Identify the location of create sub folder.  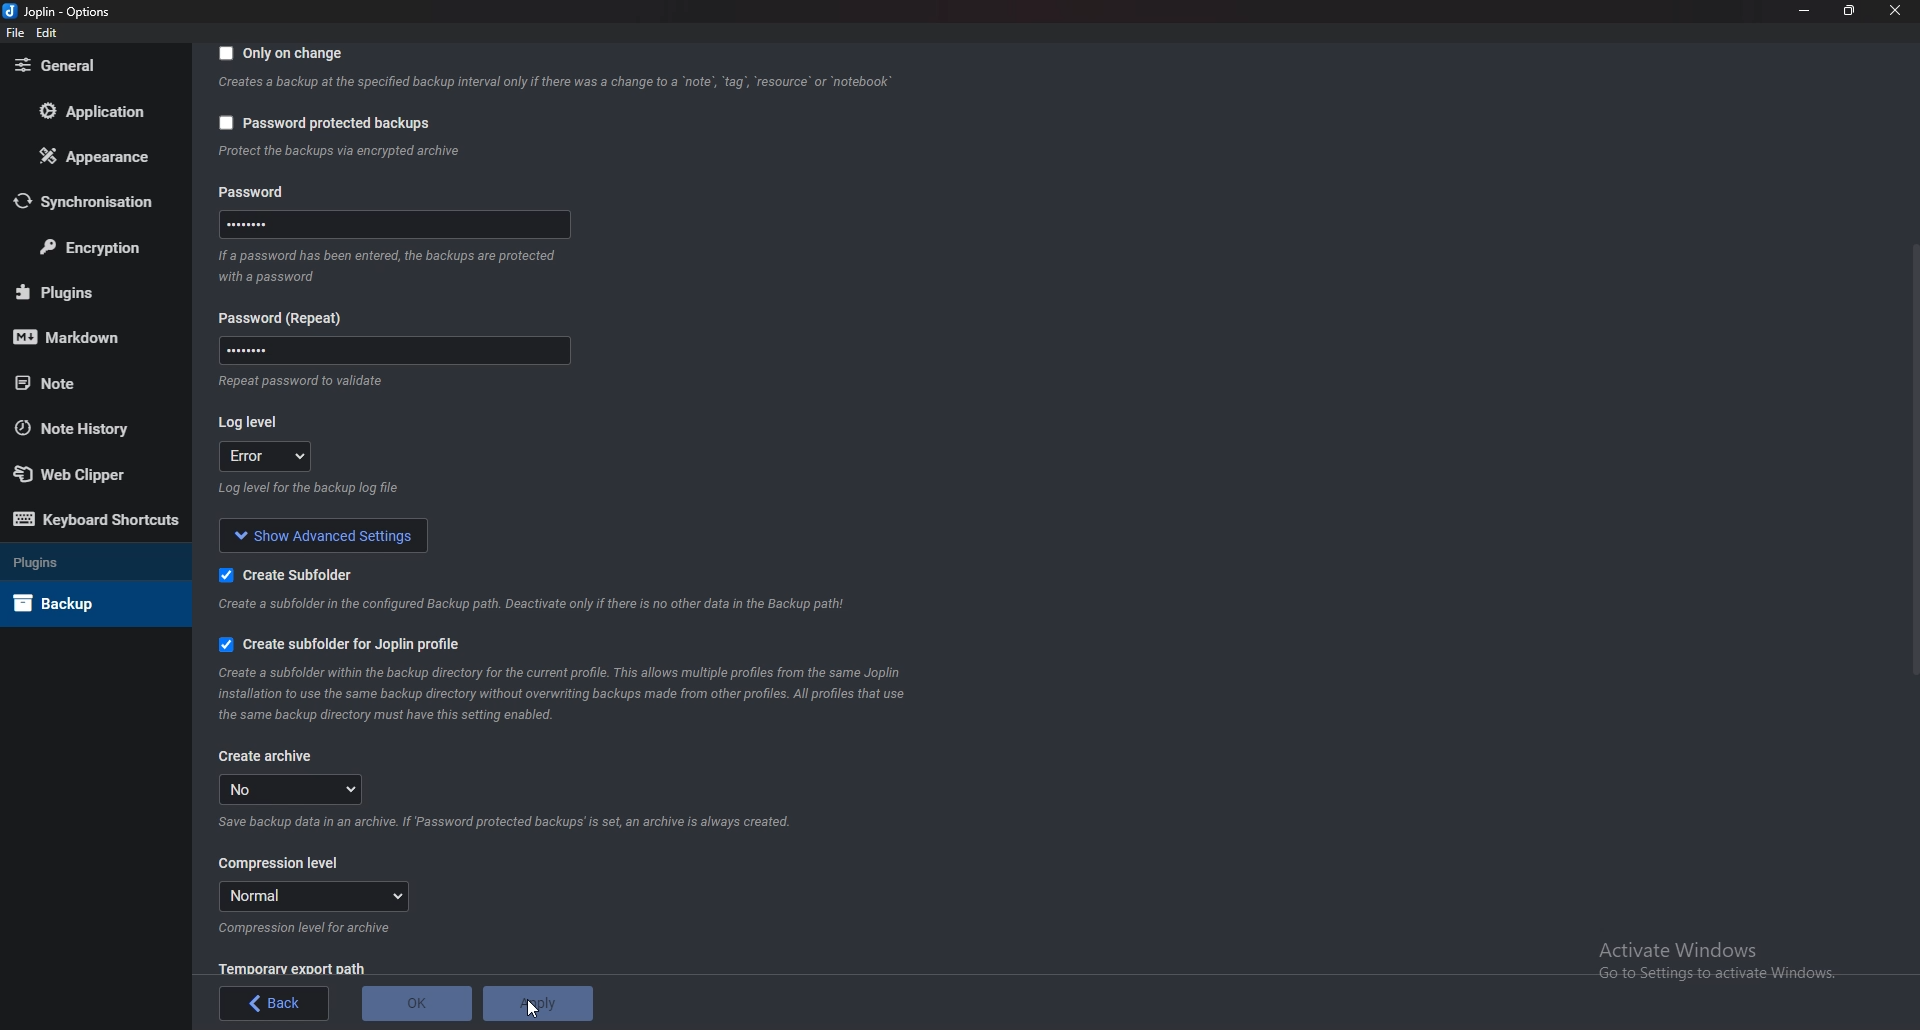
(279, 575).